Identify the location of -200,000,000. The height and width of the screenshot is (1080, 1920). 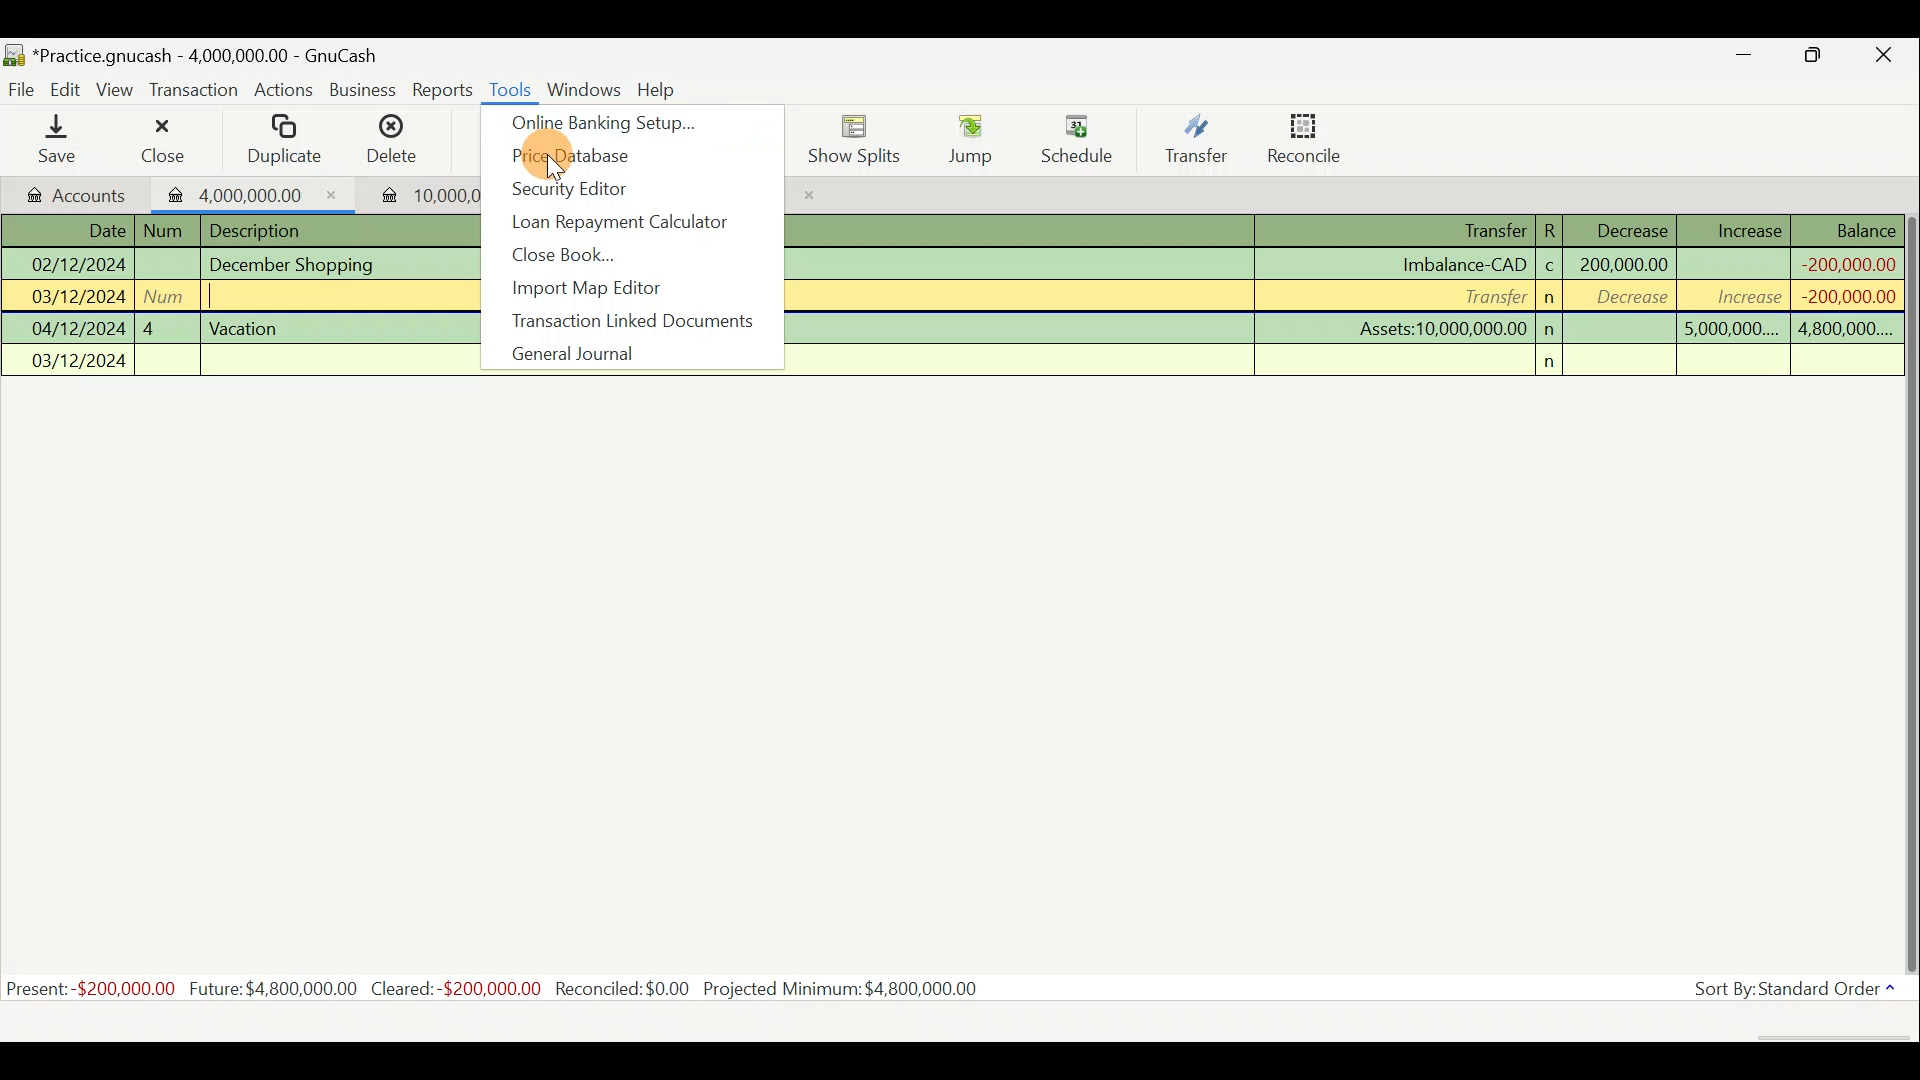
(1841, 296).